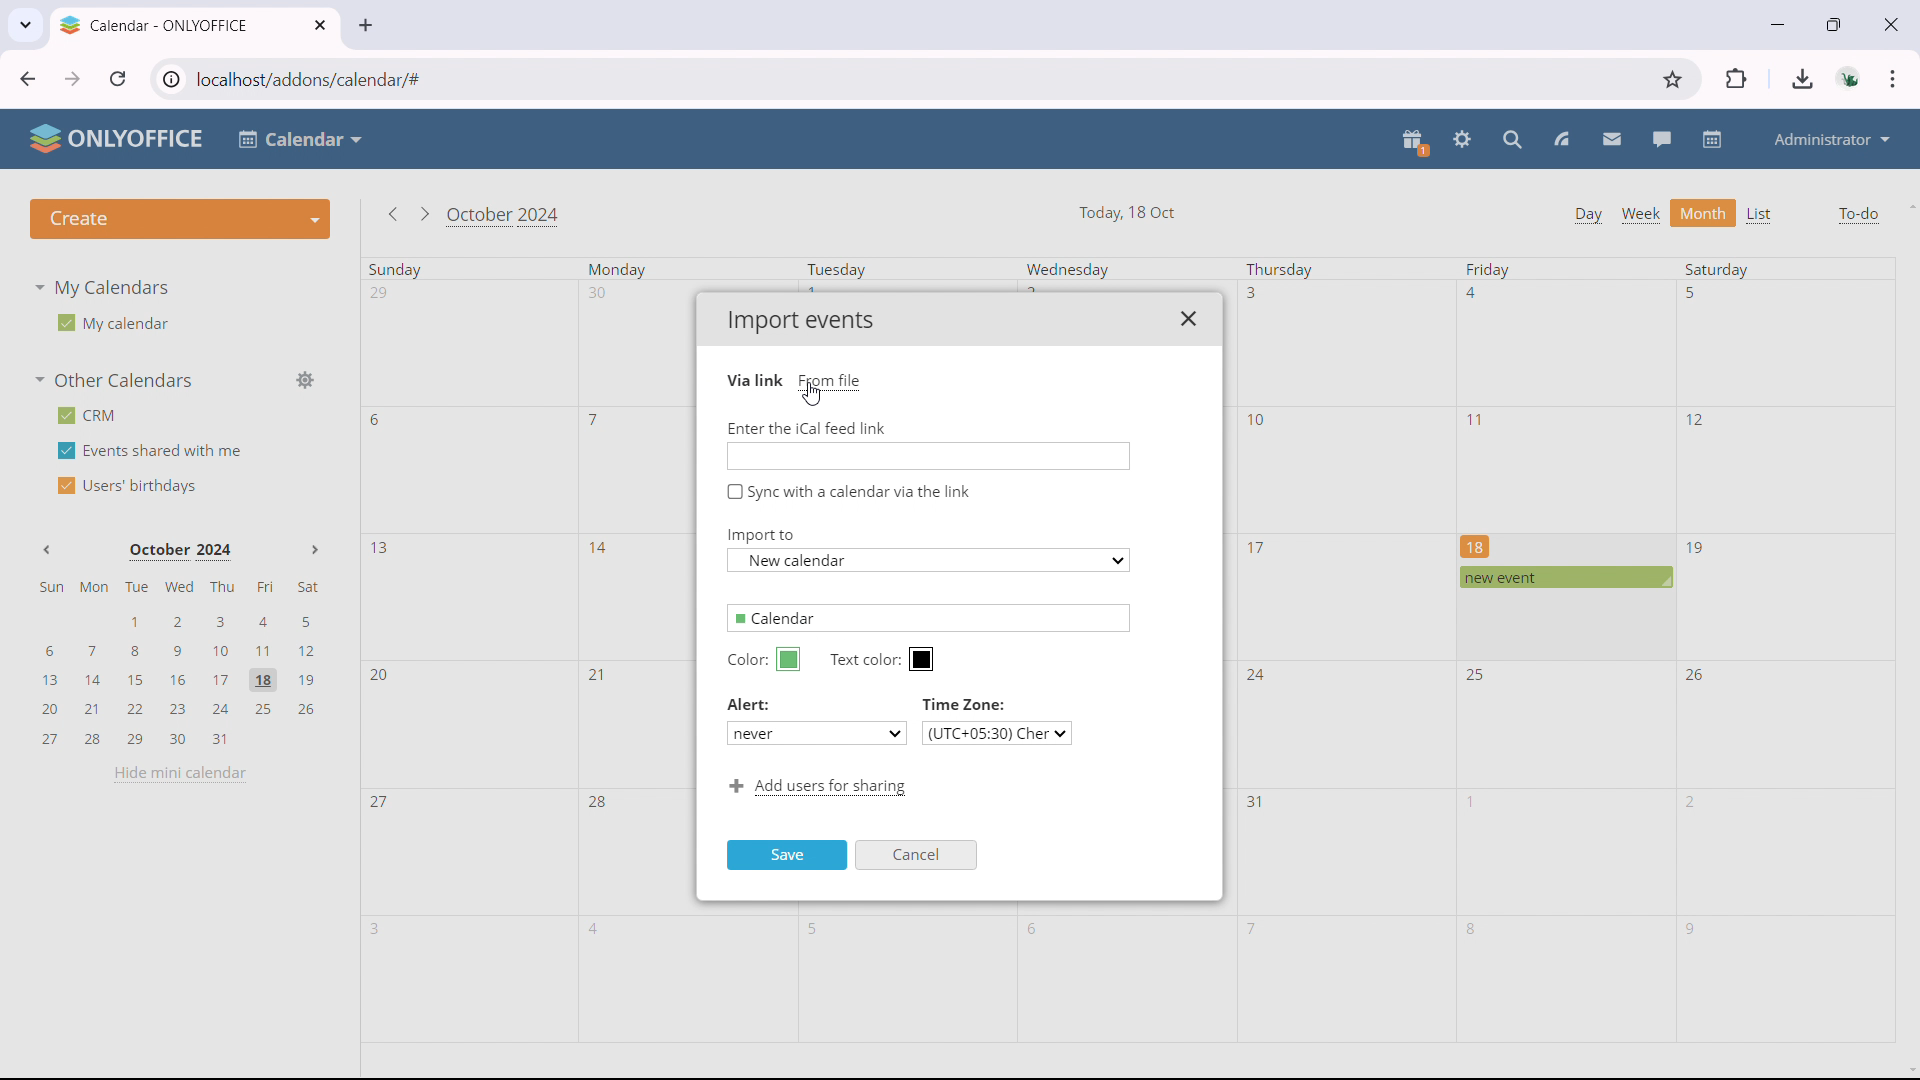 The width and height of the screenshot is (1920, 1080). What do you see at coordinates (786, 855) in the screenshot?
I see `Save` at bounding box center [786, 855].